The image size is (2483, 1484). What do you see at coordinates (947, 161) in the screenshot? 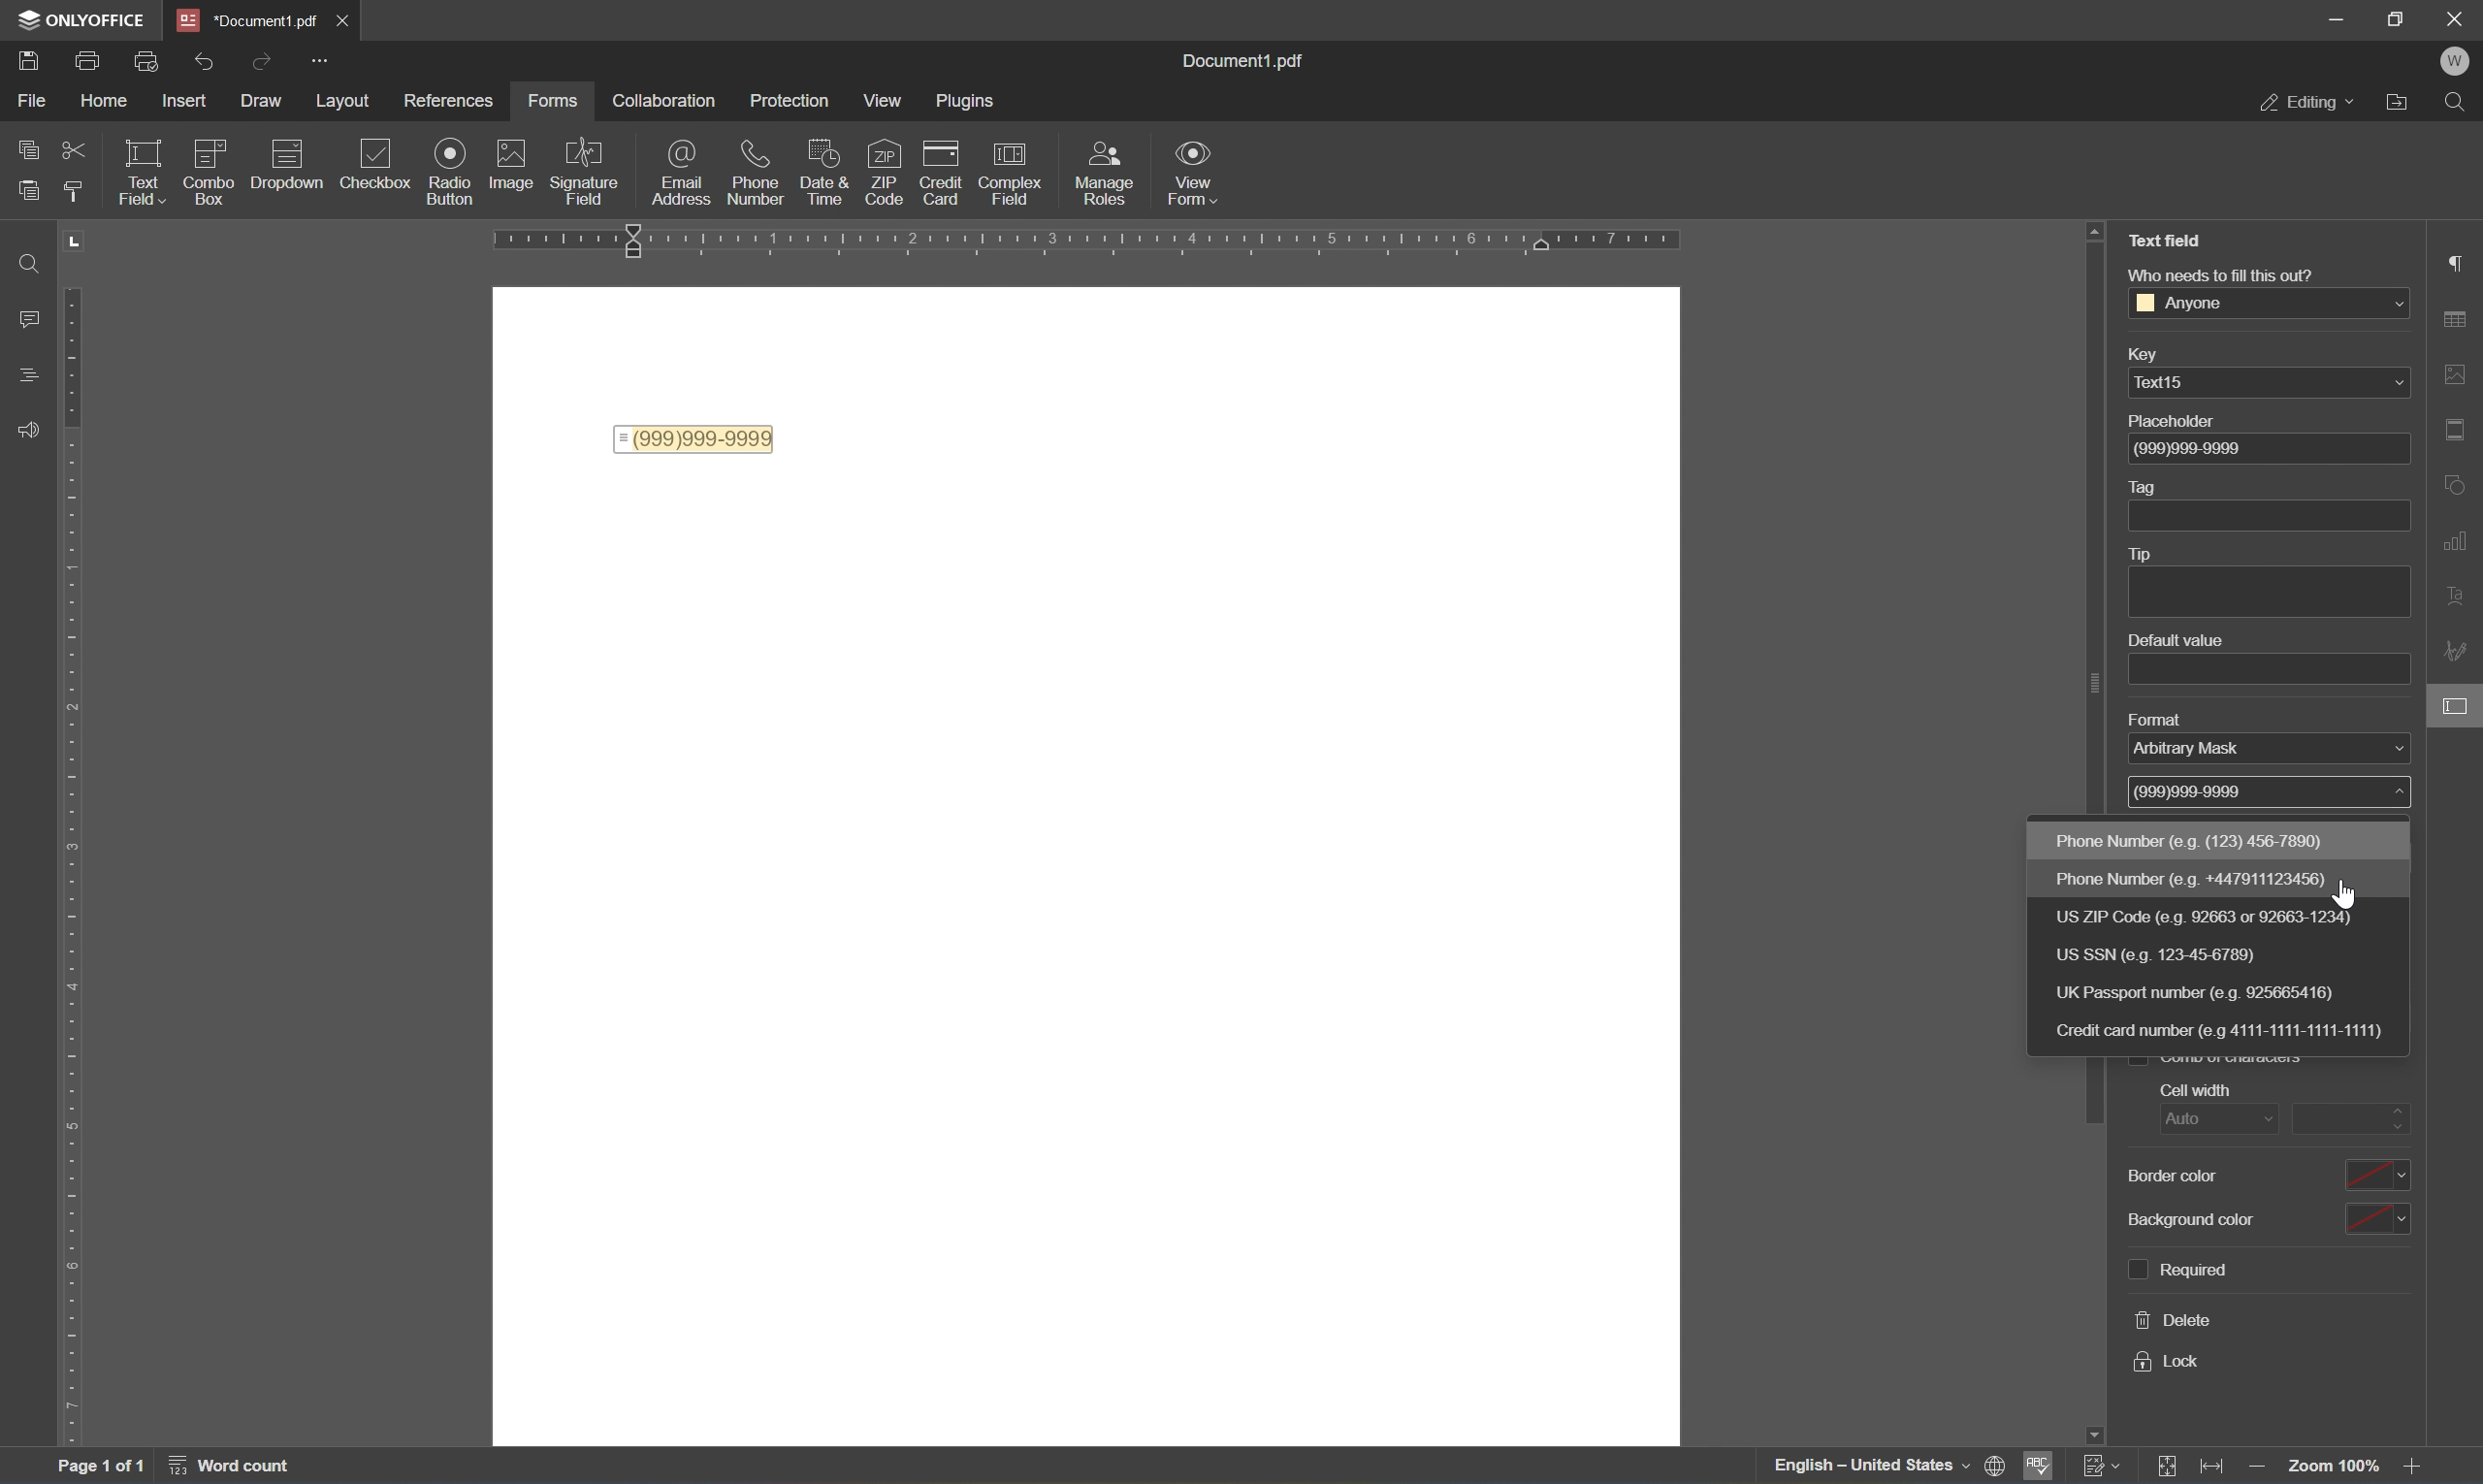
I see `icon` at bounding box center [947, 161].